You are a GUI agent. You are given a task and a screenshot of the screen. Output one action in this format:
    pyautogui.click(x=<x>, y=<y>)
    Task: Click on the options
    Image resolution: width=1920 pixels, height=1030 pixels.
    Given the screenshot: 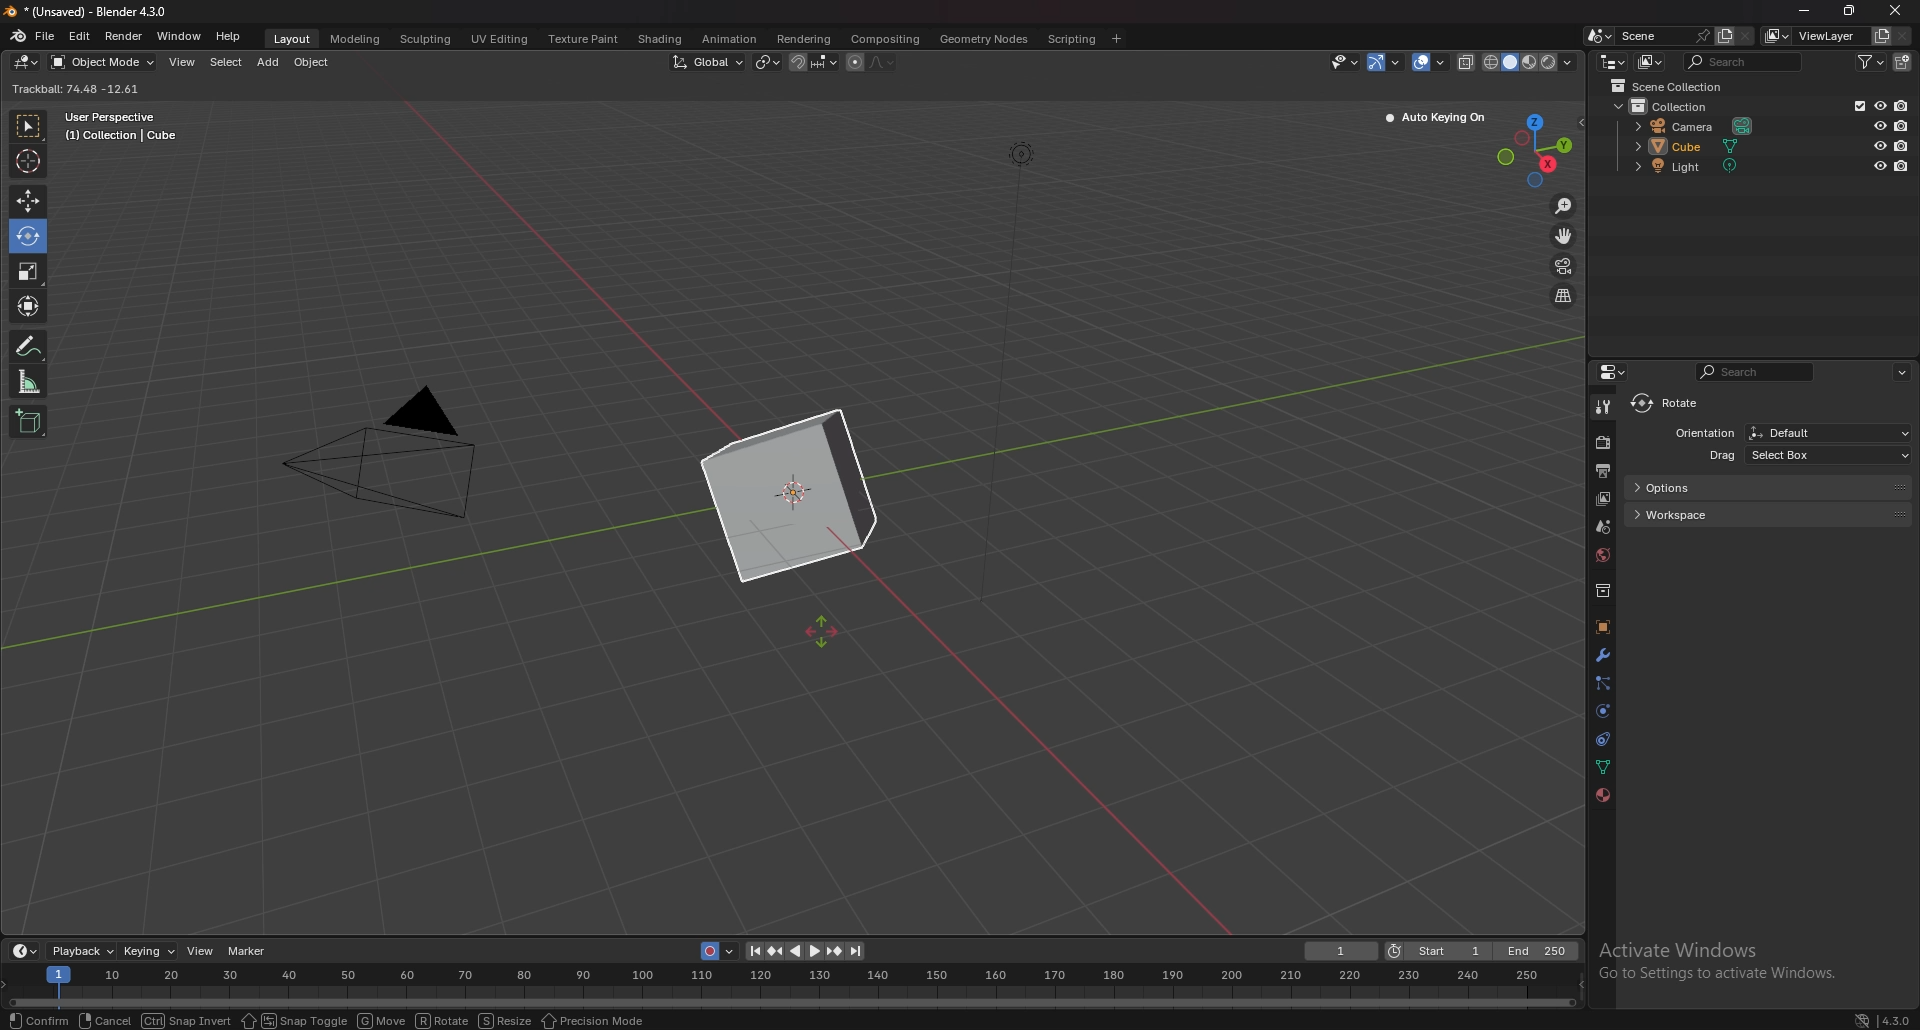 What is the action you would take?
    pyautogui.click(x=1768, y=487)
    